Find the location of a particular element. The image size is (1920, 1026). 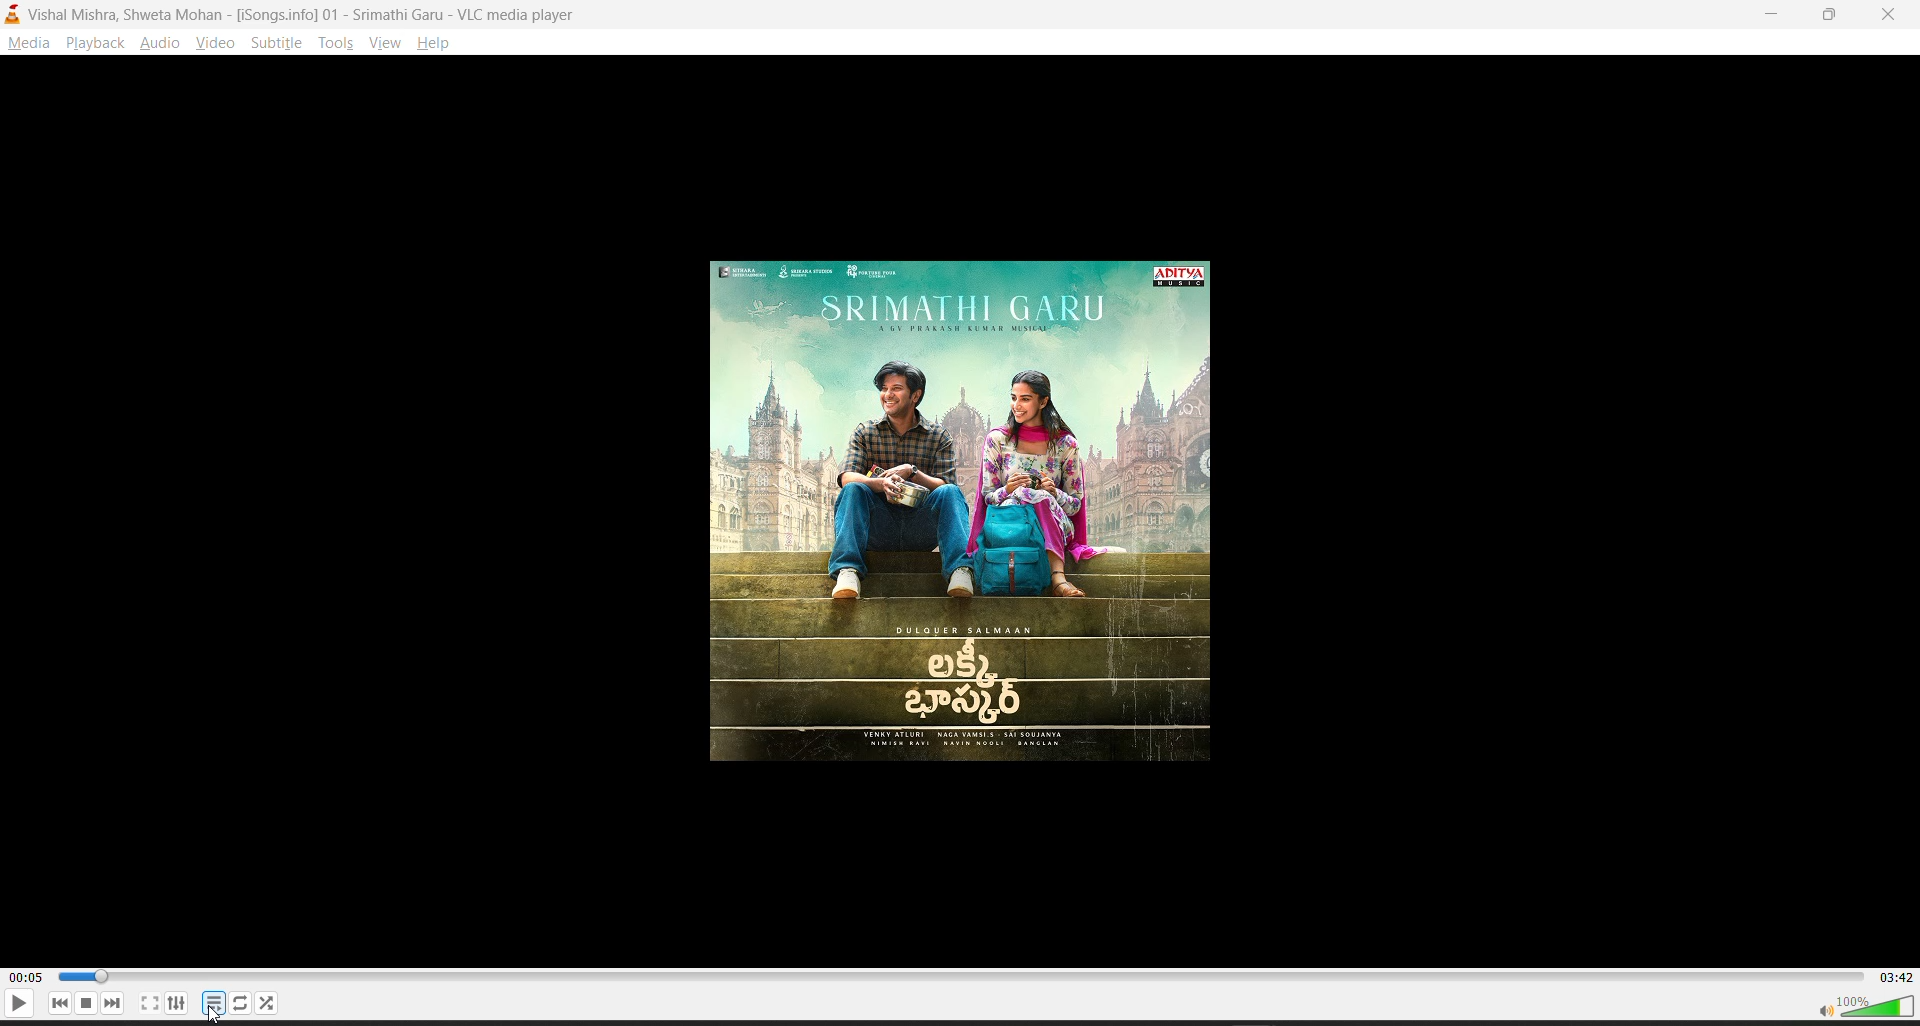

track slider is located at coordinates (966, 978).